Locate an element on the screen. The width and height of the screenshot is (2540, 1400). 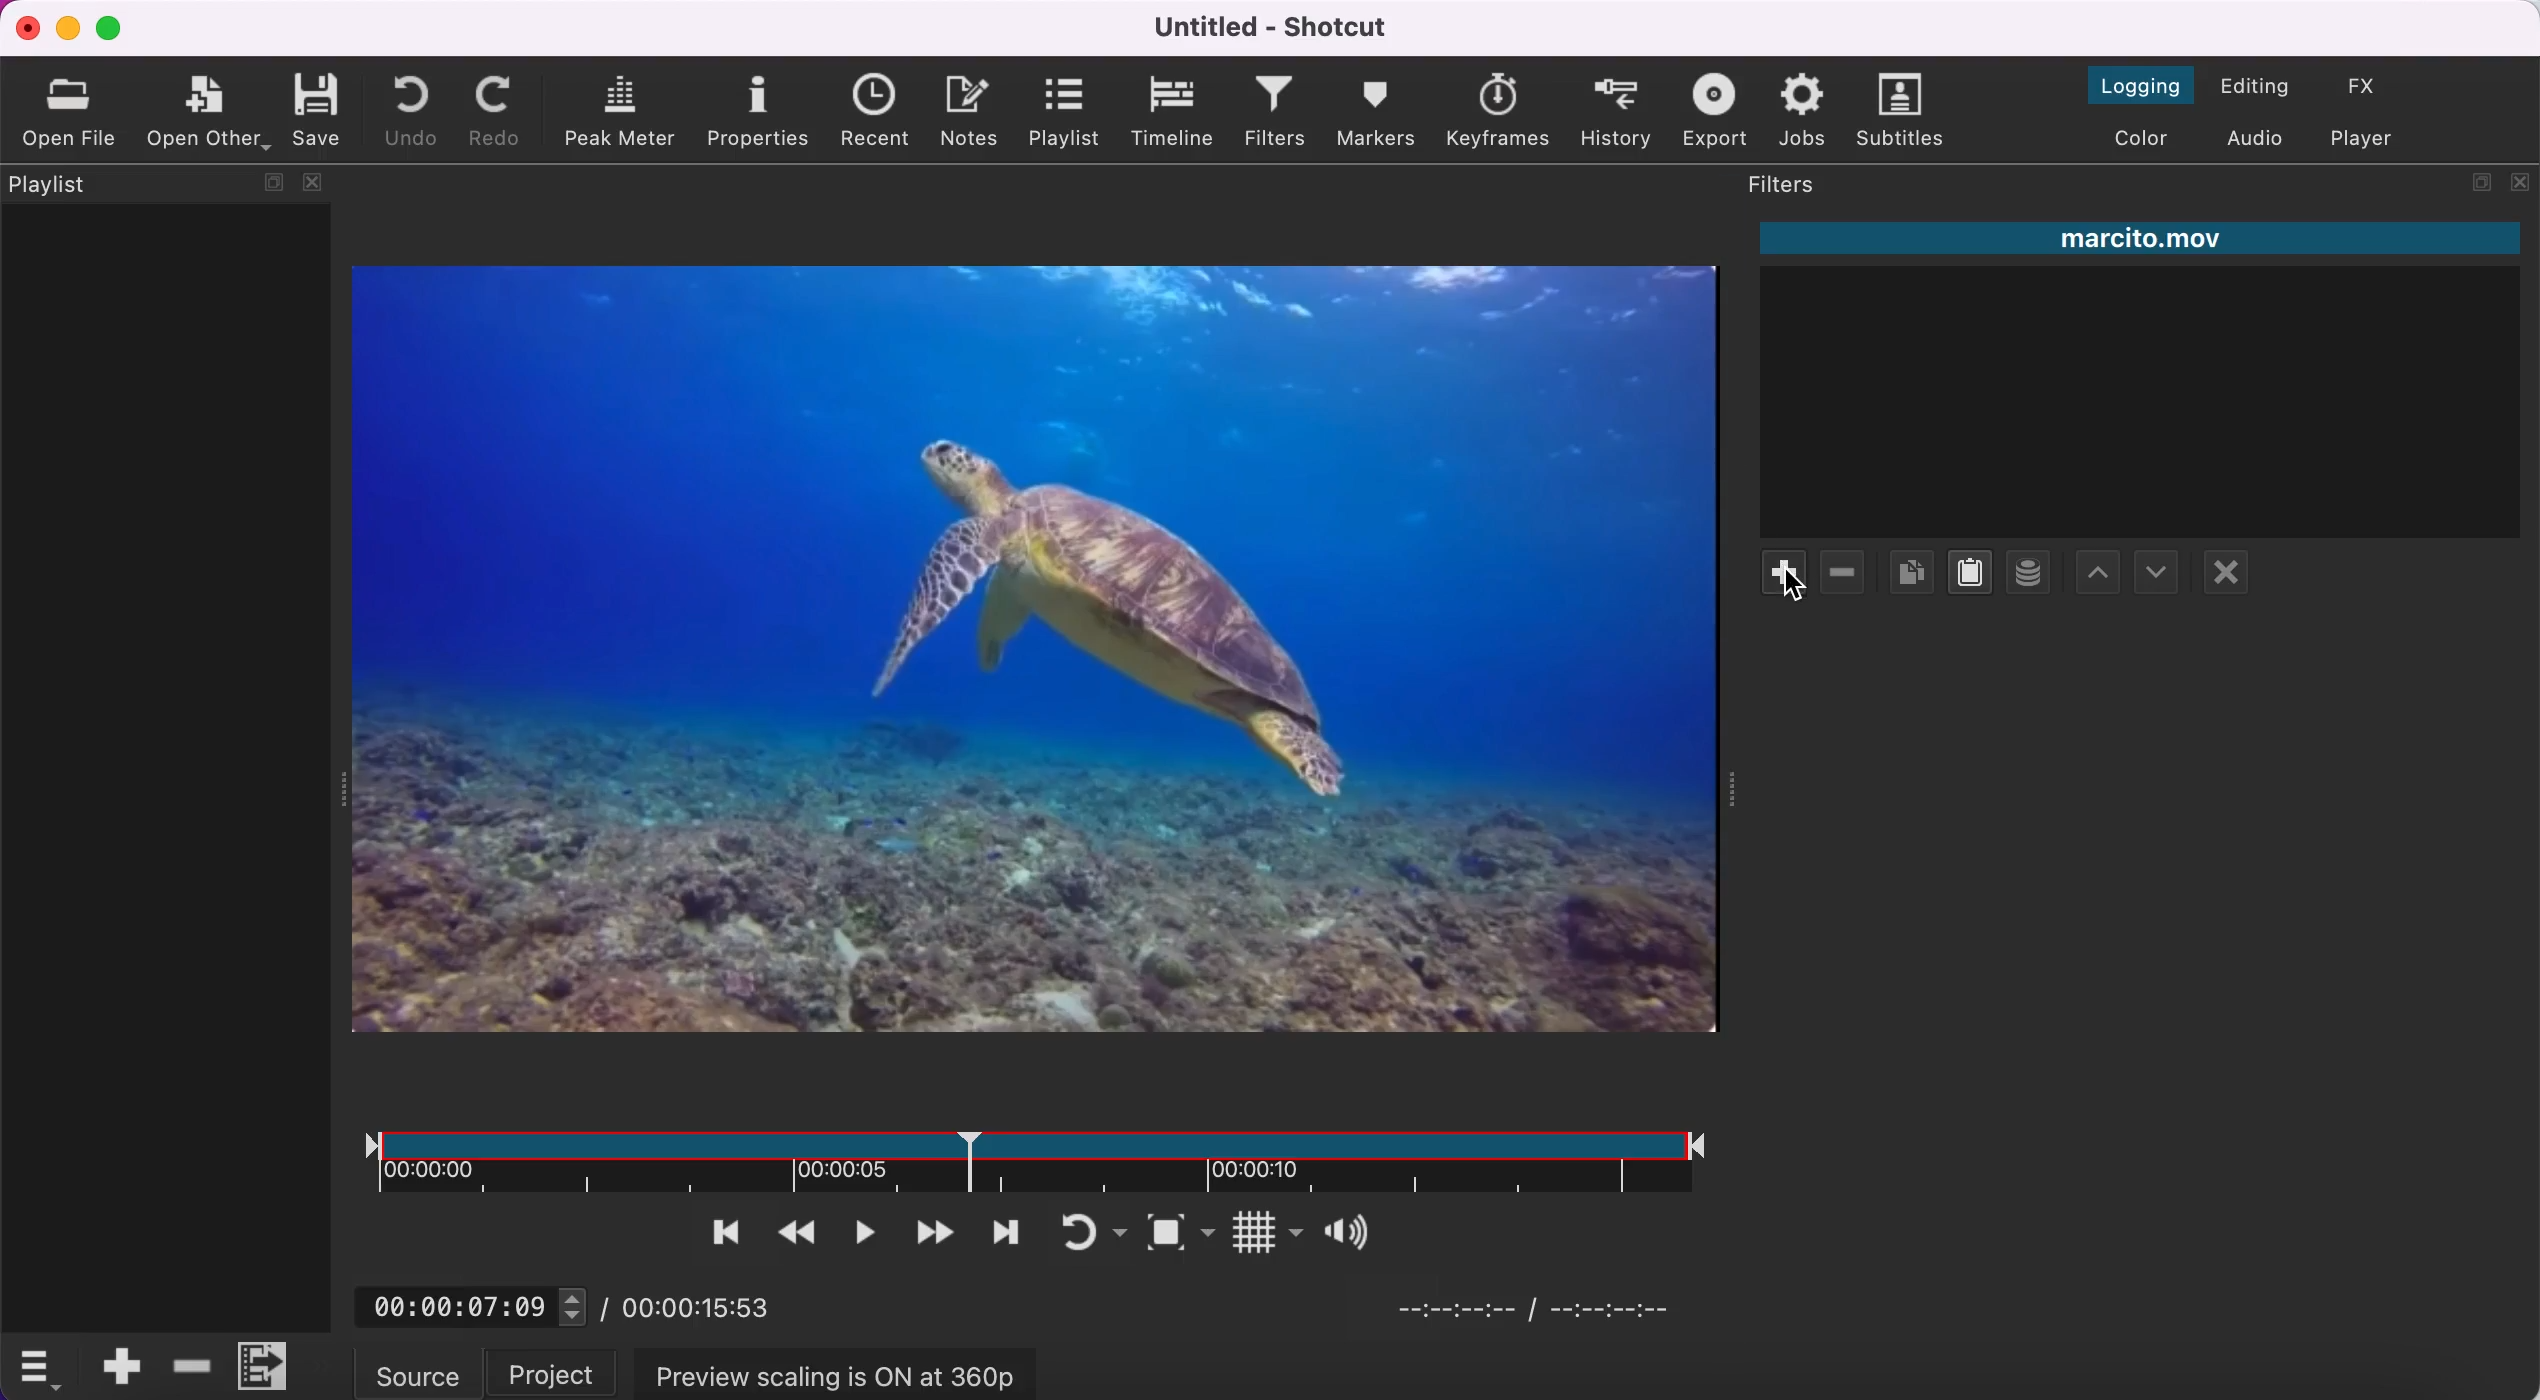
properties is located at coordinates (759, 112).